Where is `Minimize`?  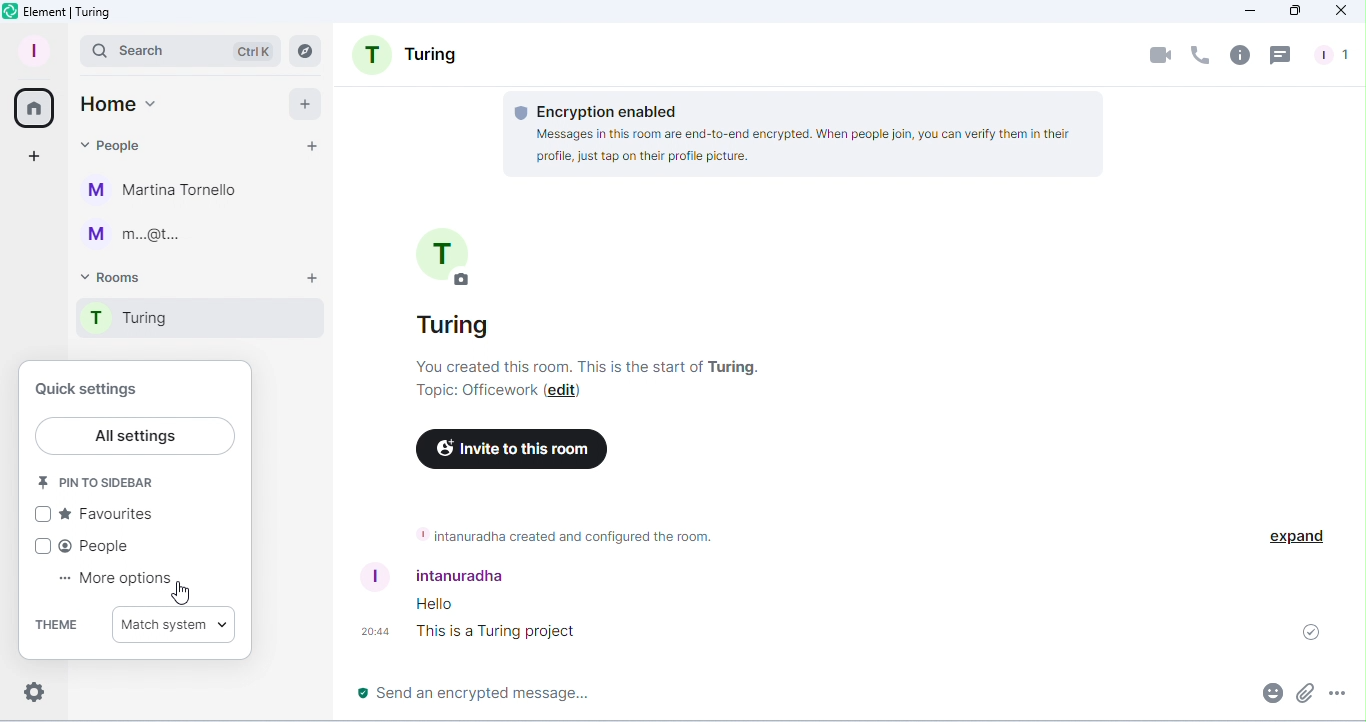 Minimize is located at coordinates (1250, 12).